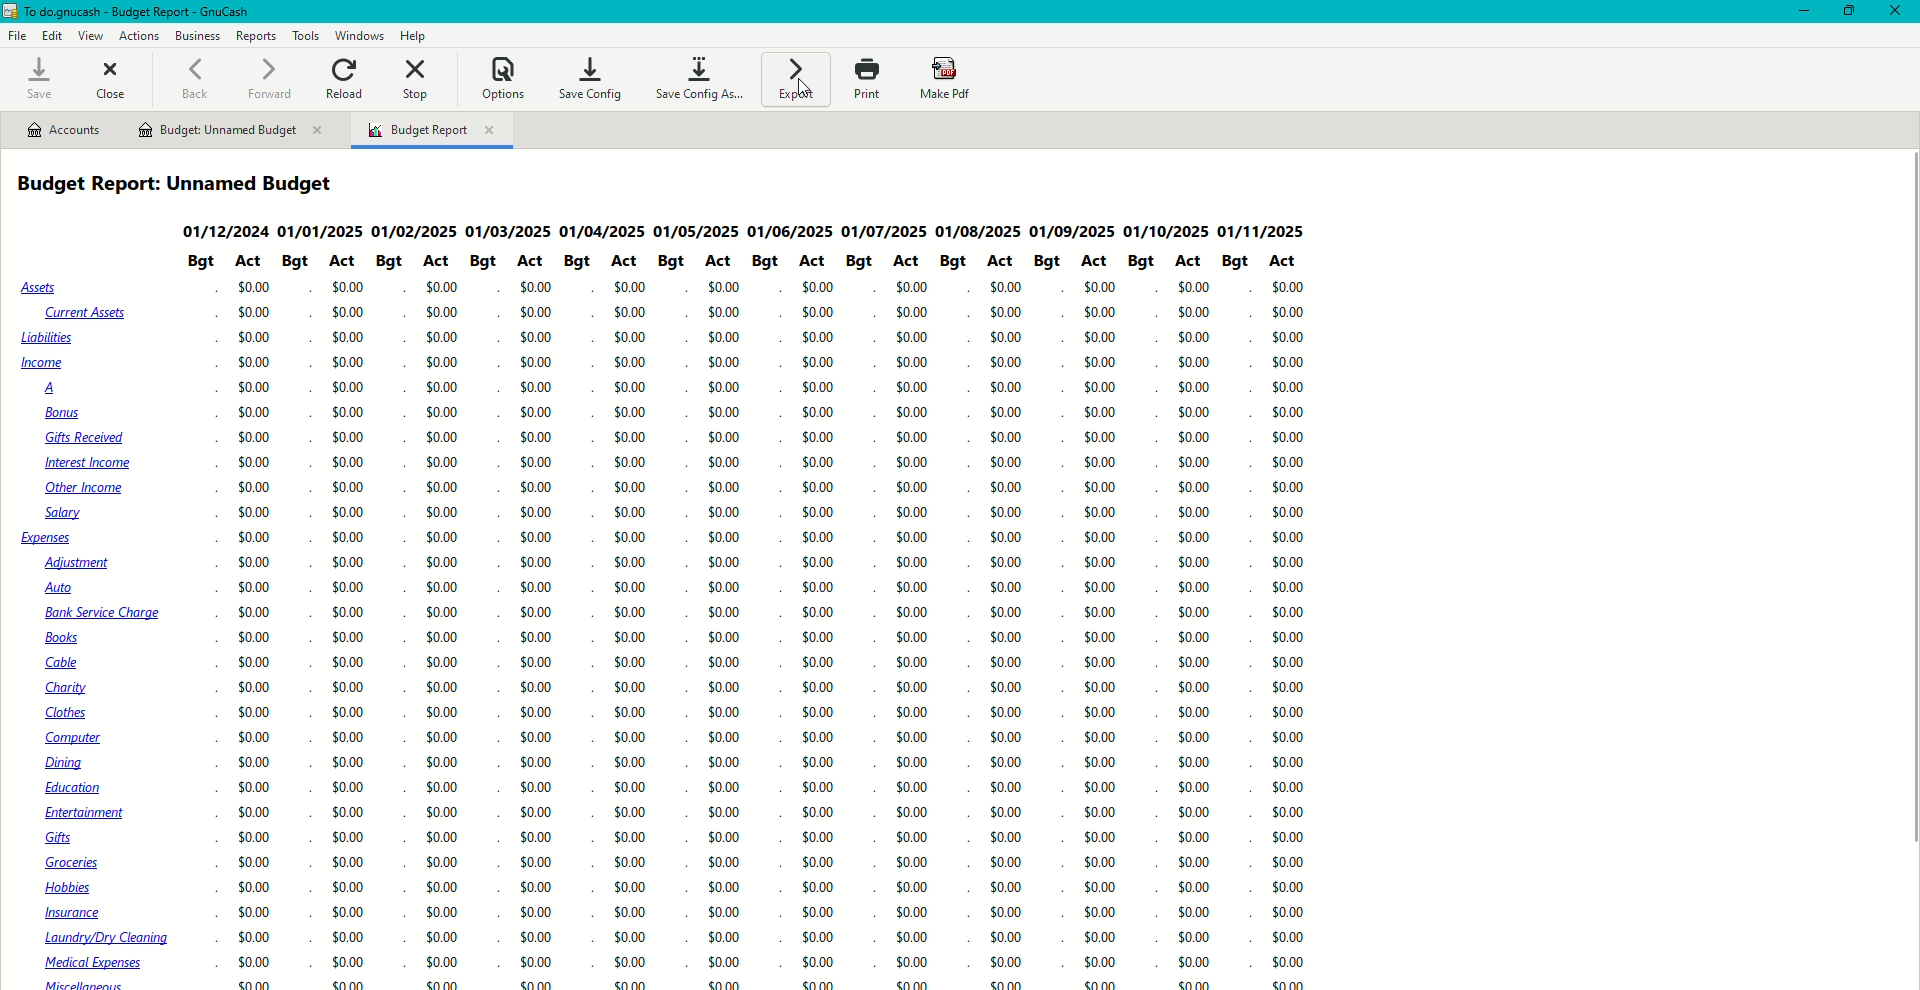 This screenshot has height=990, width=1920. What do you see at coordinates (443, 336) in the screenshot?
I see `0.00` at bounding box center [443, 336].